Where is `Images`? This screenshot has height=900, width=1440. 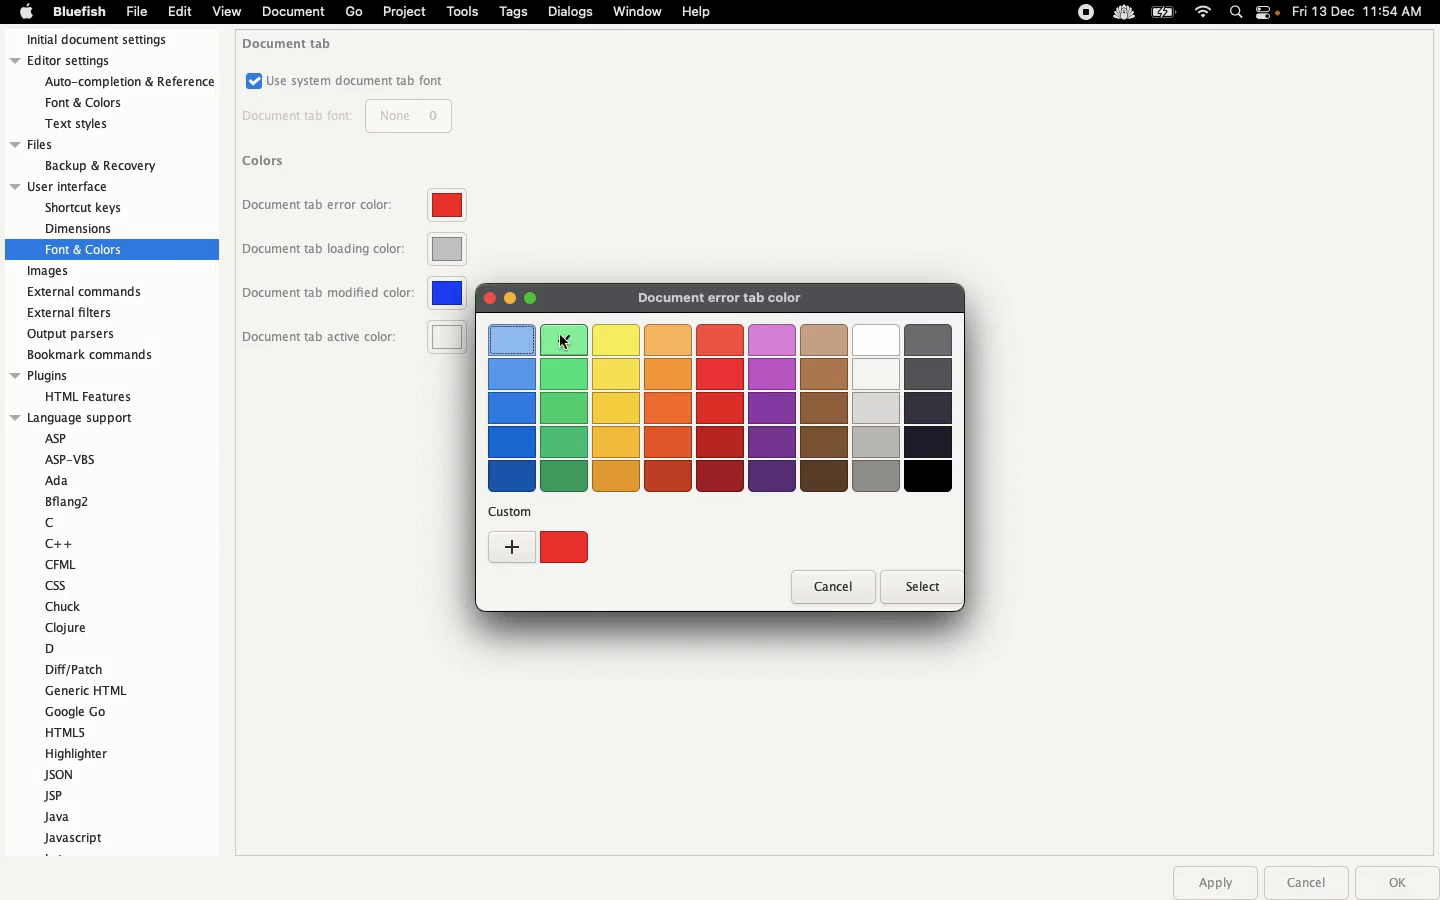
Images is located at coordinates (50, 272).